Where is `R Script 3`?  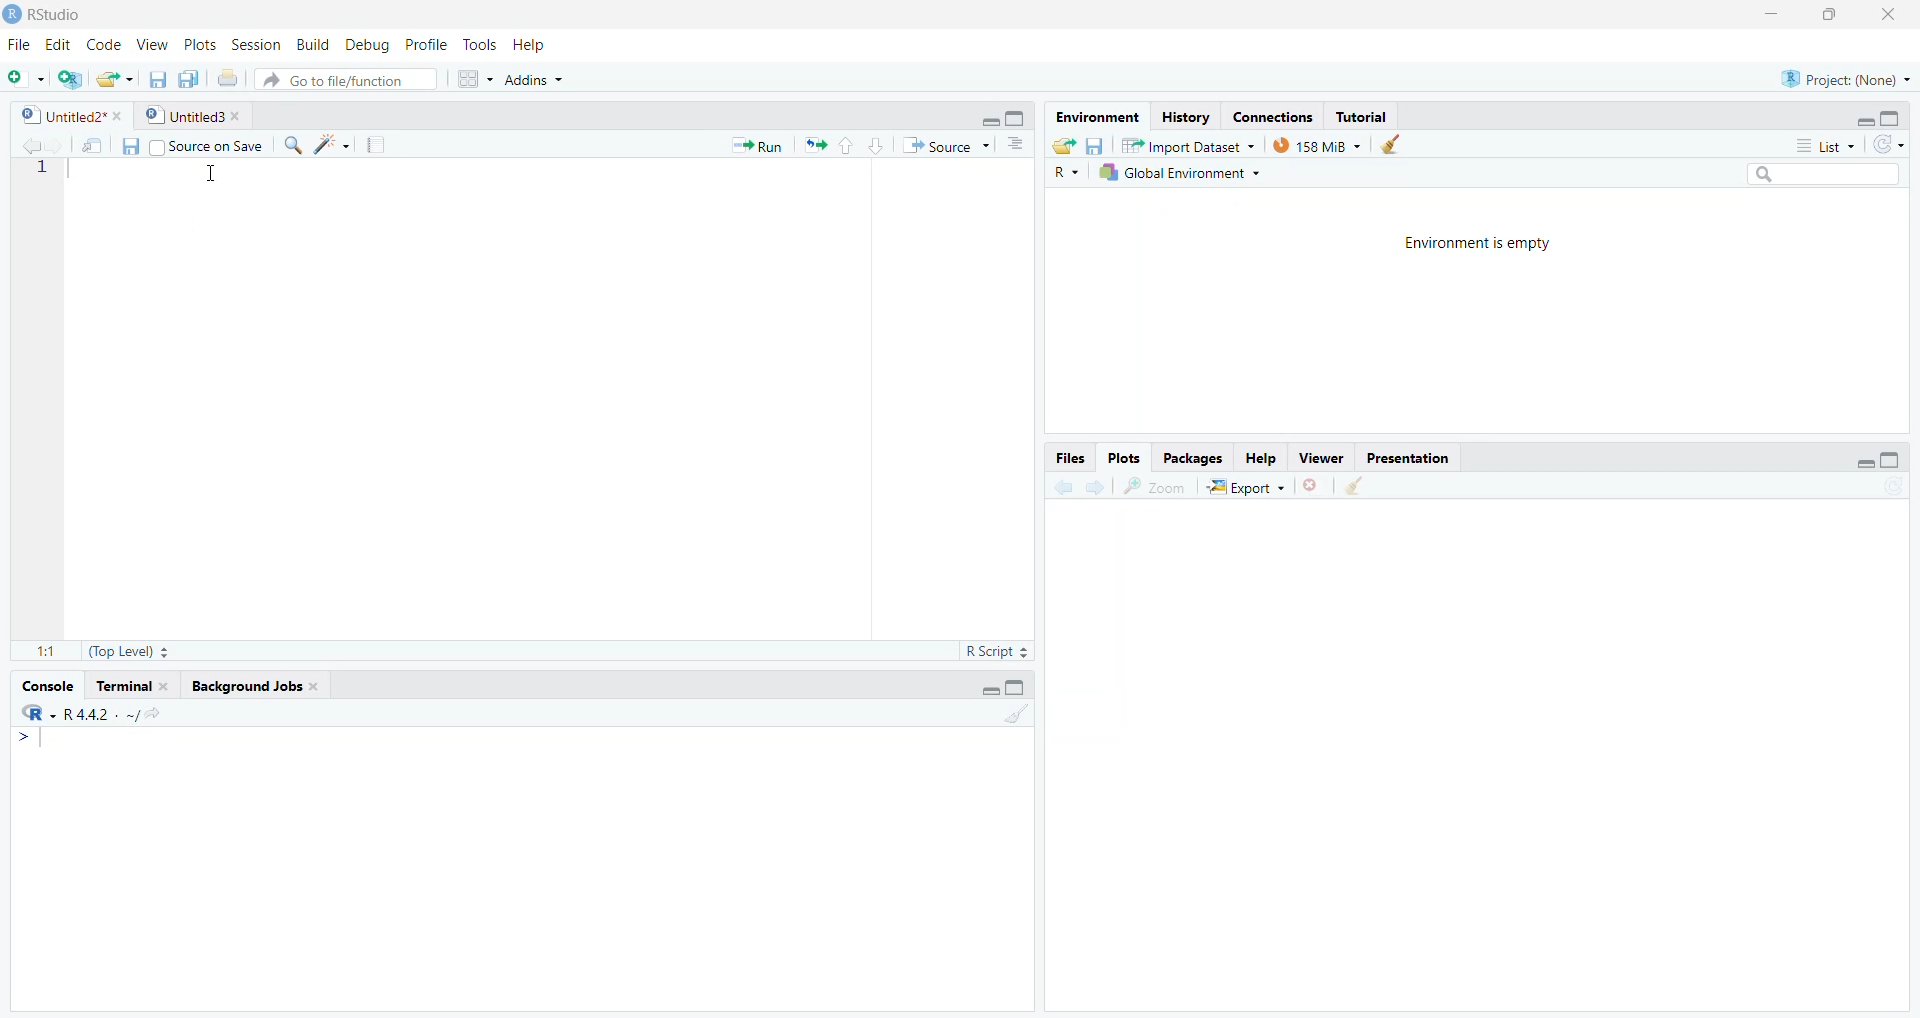
R Script 3 is located at coordinates (1001, 650).